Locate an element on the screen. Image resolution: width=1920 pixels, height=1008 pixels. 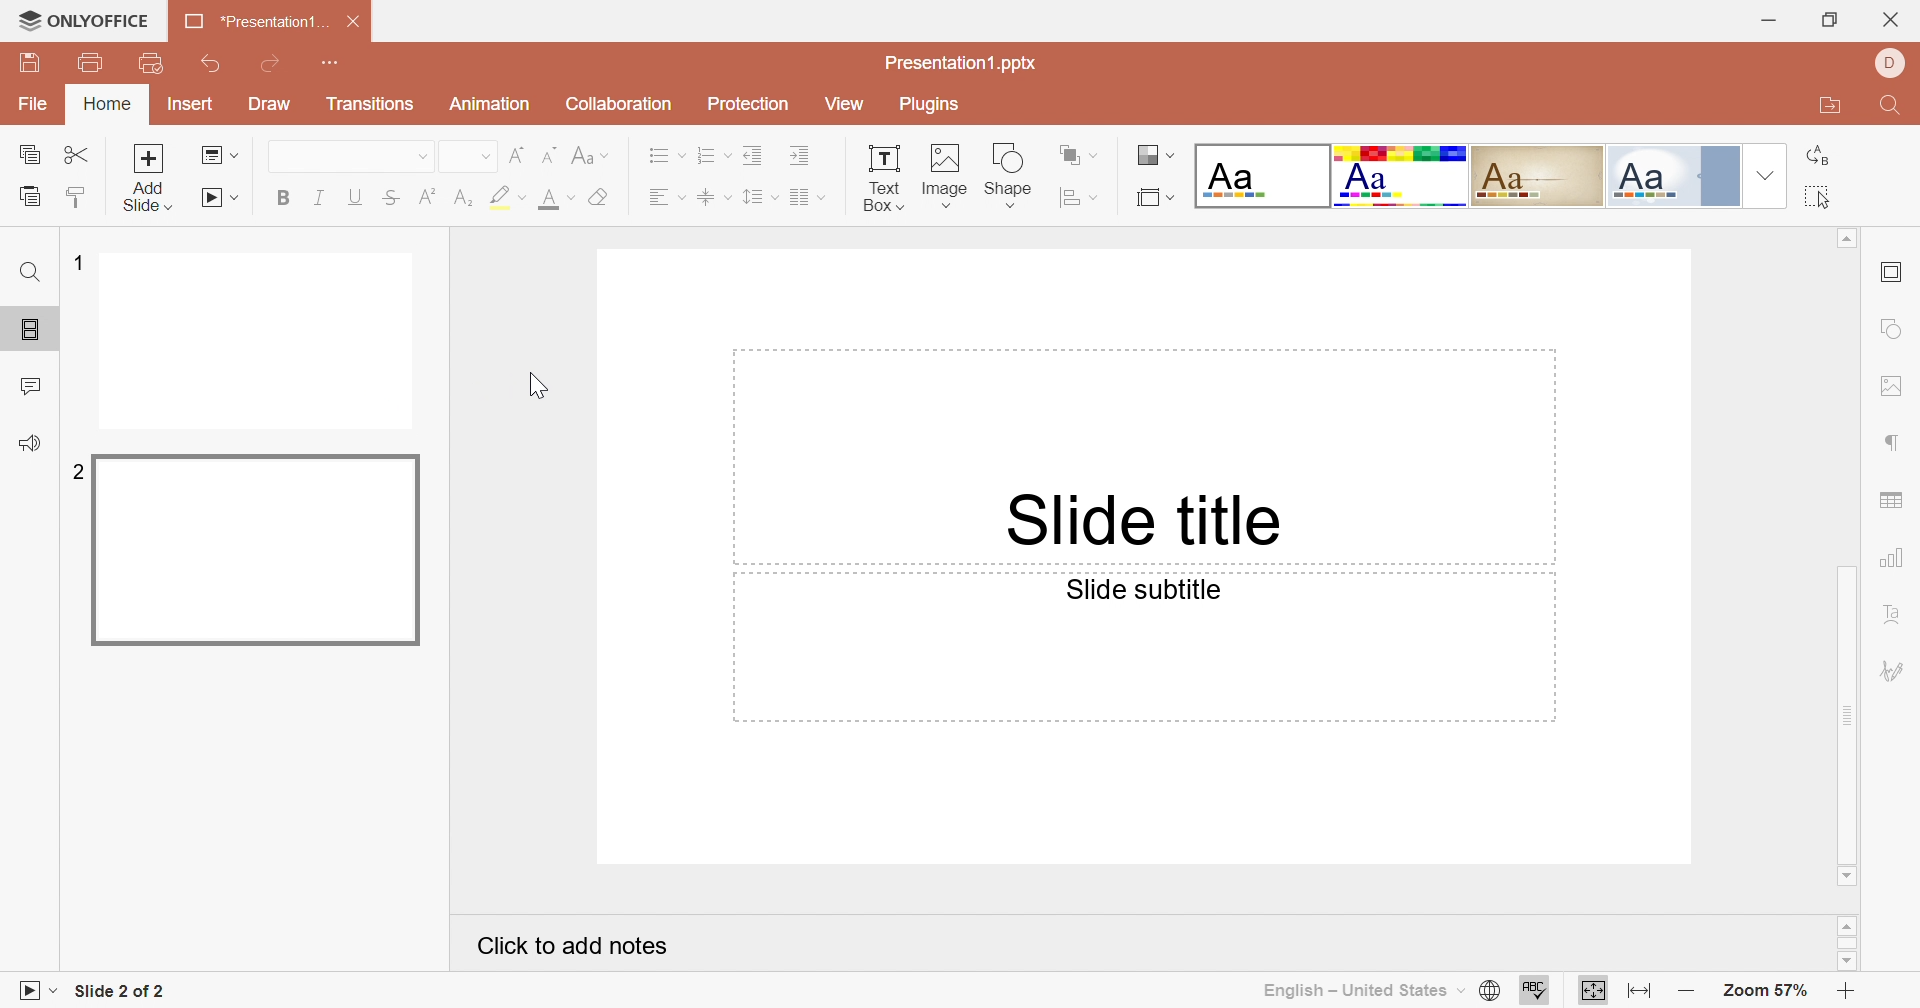
Numbering is located at coordinates (705, 154).